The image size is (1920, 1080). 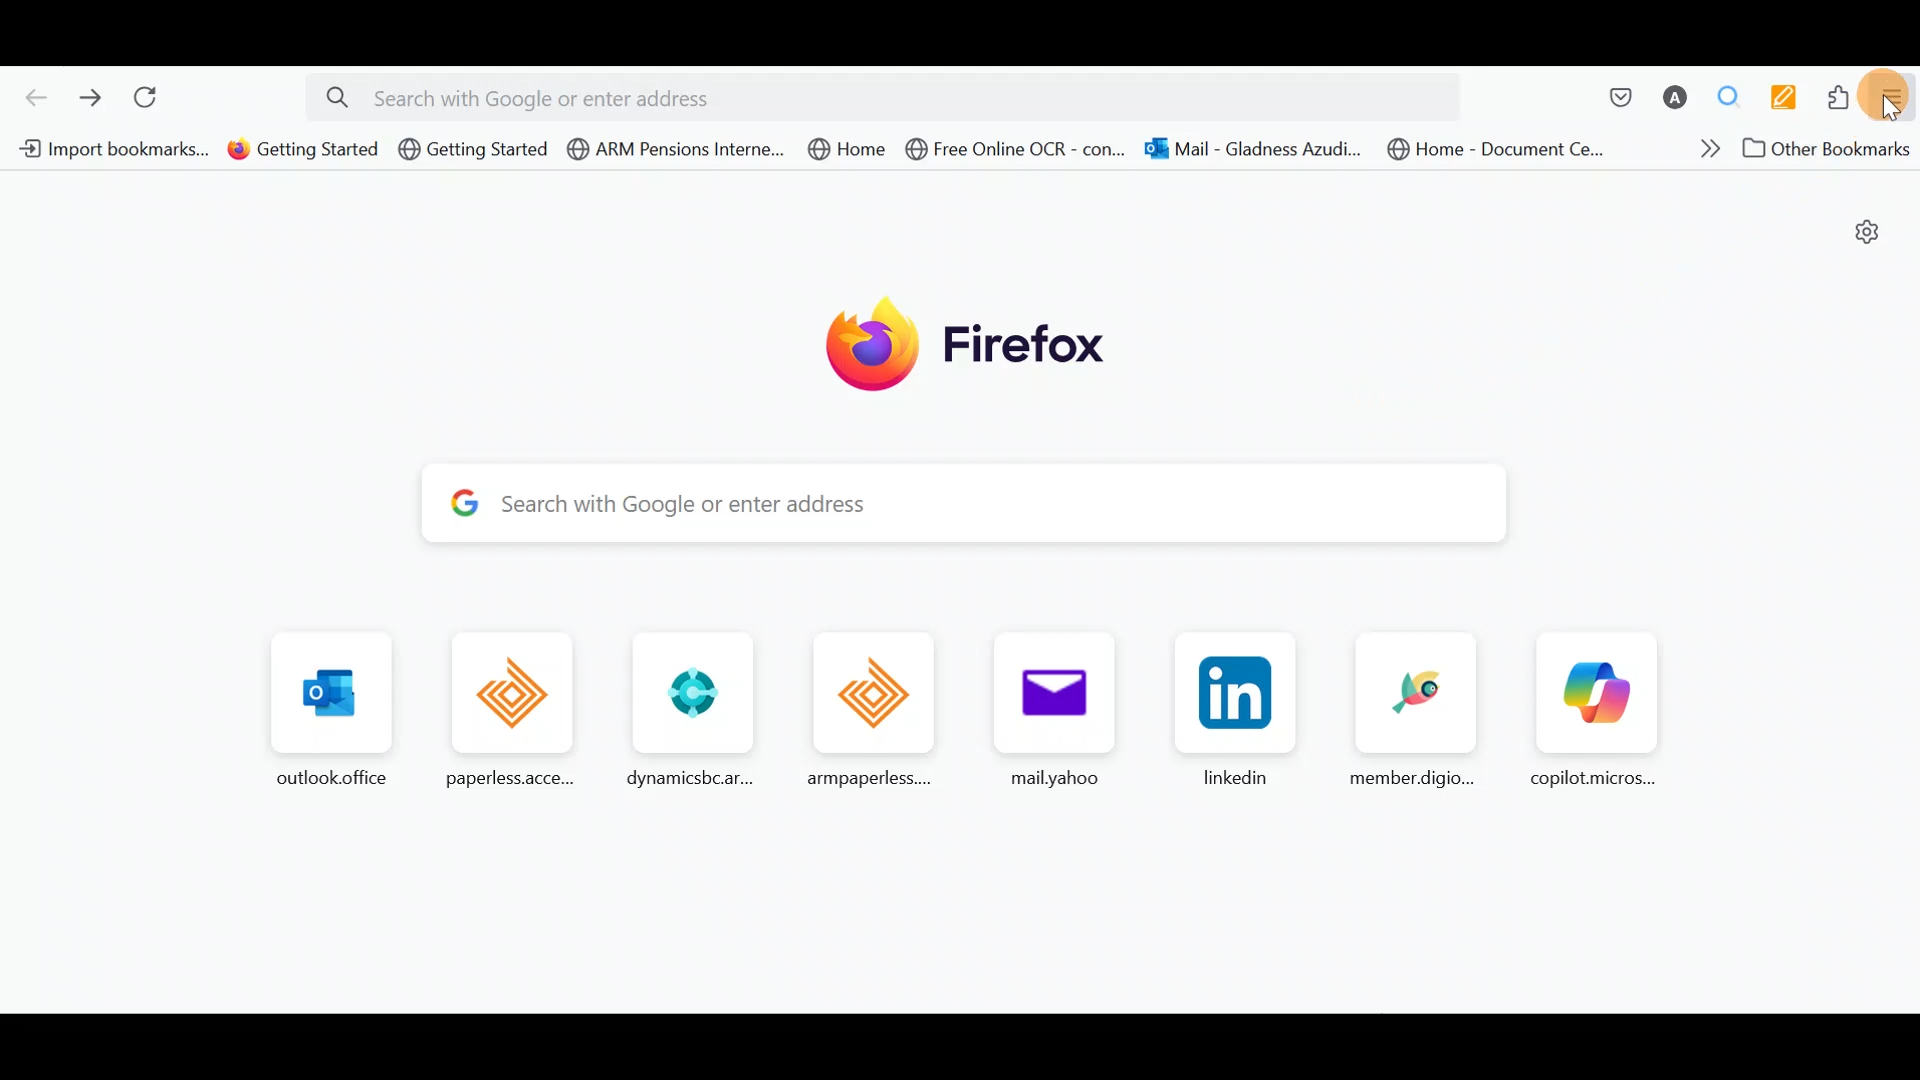 What do you see at coordinates (107, 149) in the screenshot?
I see `Bookmarks` at bounding box center [107, 149].